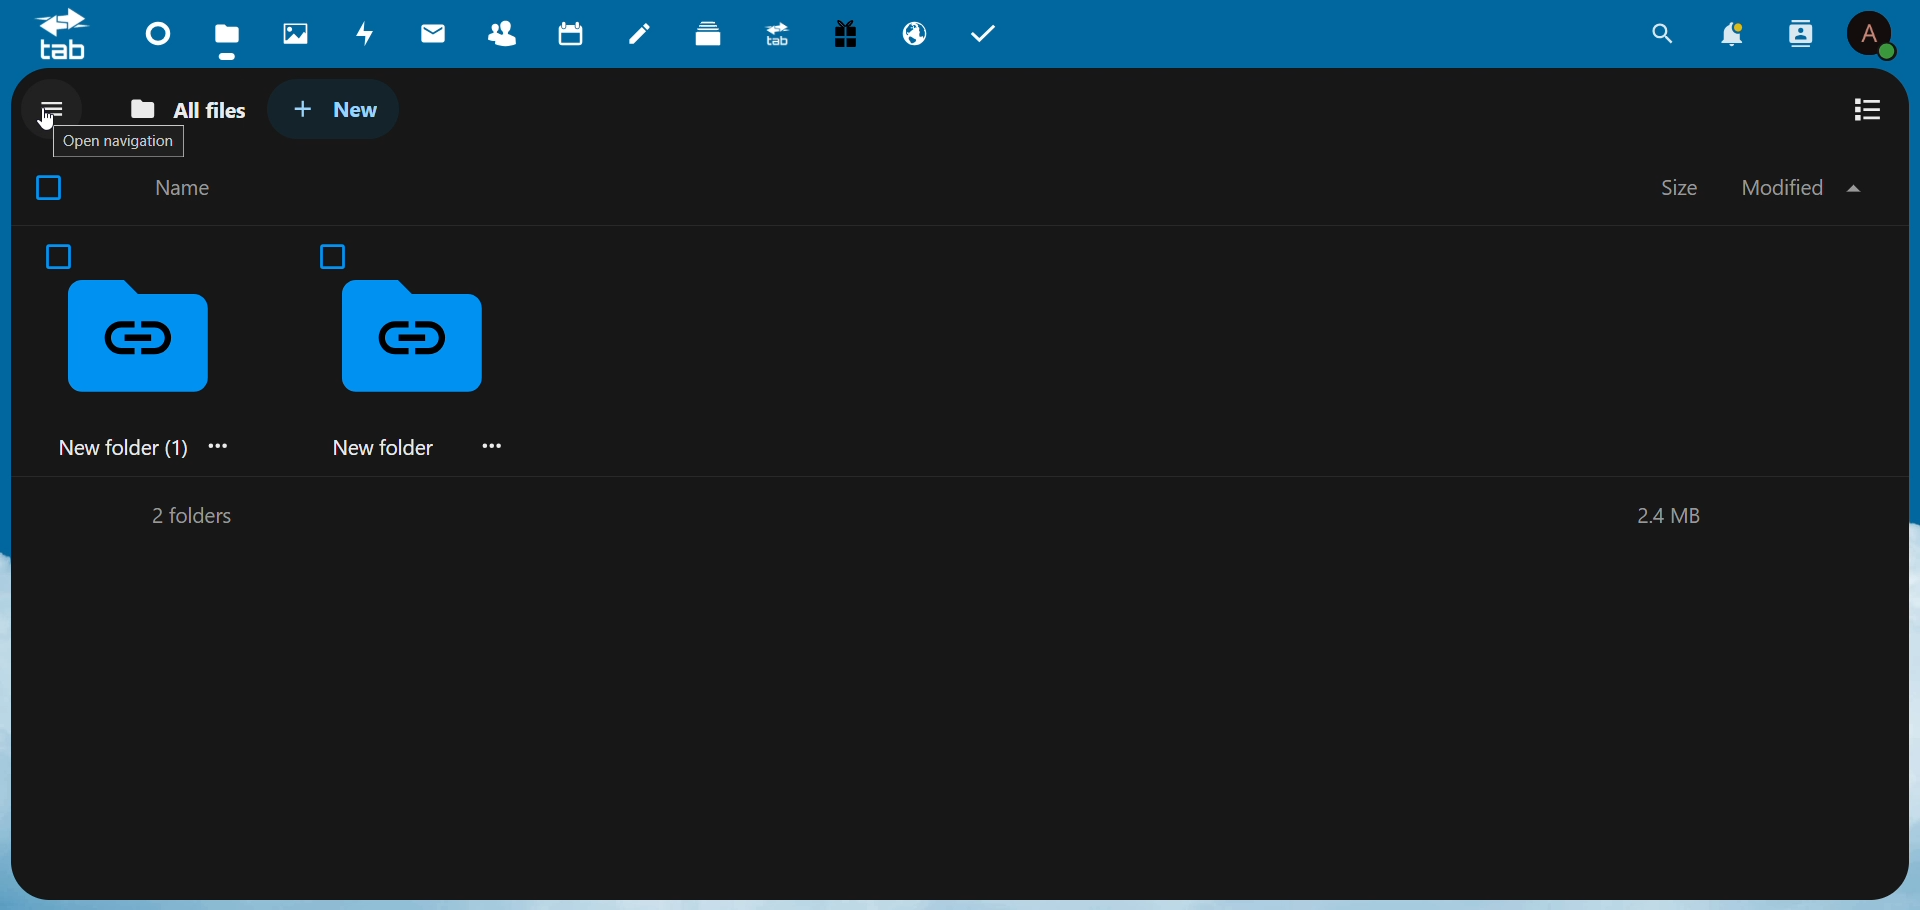 Image resolution: width=1920 pixels, height=910 pixels. Describe the element at coordinates (44, 189) in the screenshot. I see `checkbox` at that location.